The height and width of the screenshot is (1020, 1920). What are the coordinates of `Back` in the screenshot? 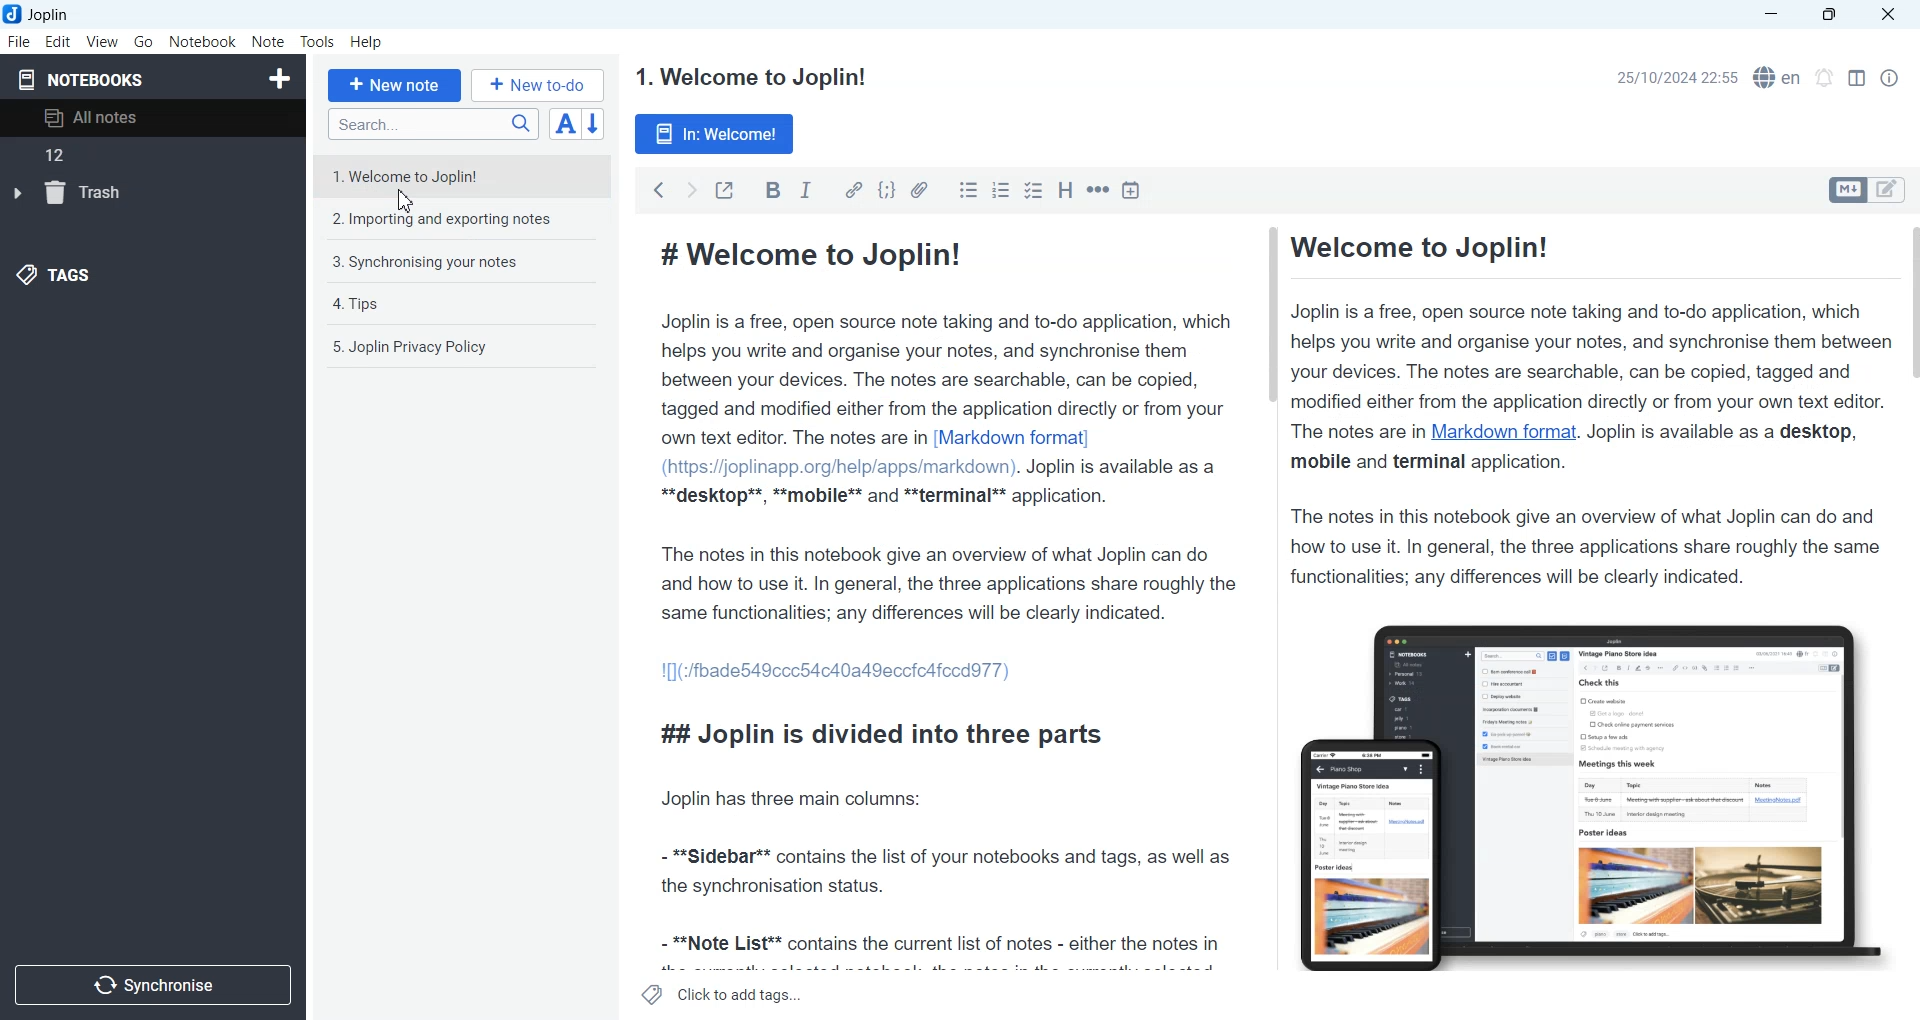 It's located at (658, 190).